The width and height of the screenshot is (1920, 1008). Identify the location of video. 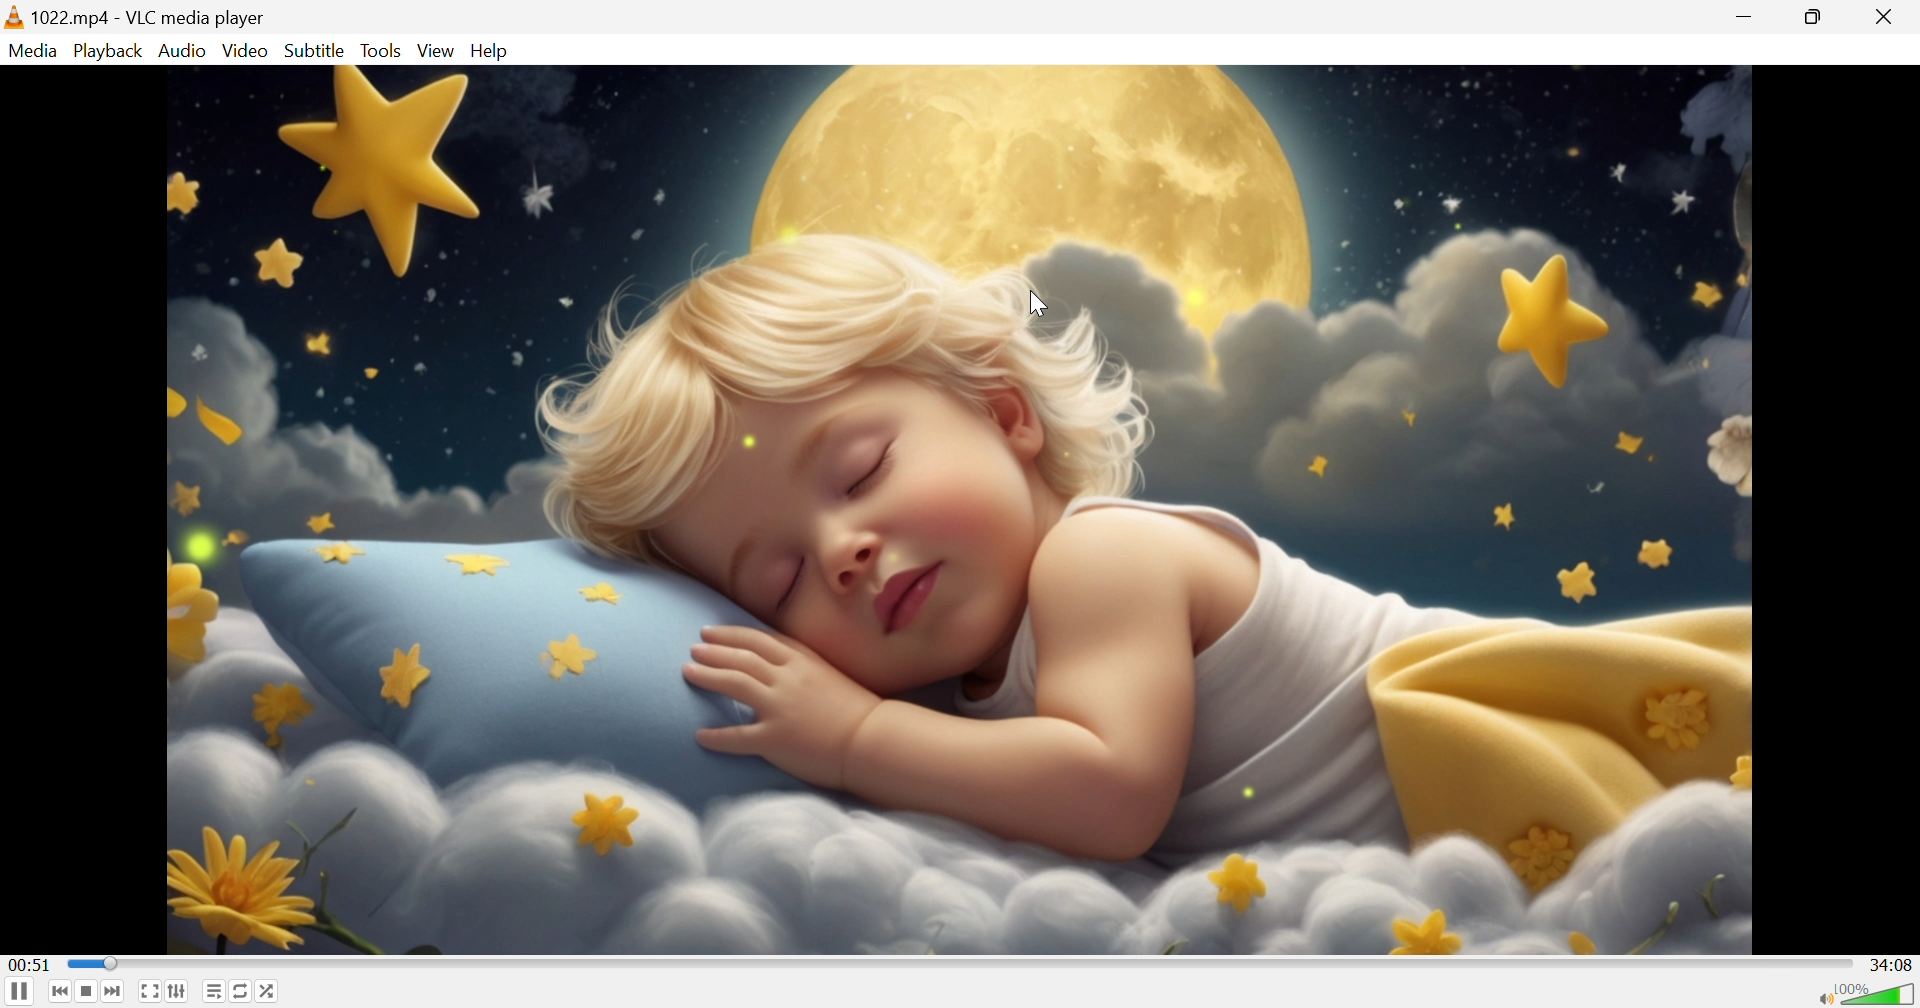
(958, 509).